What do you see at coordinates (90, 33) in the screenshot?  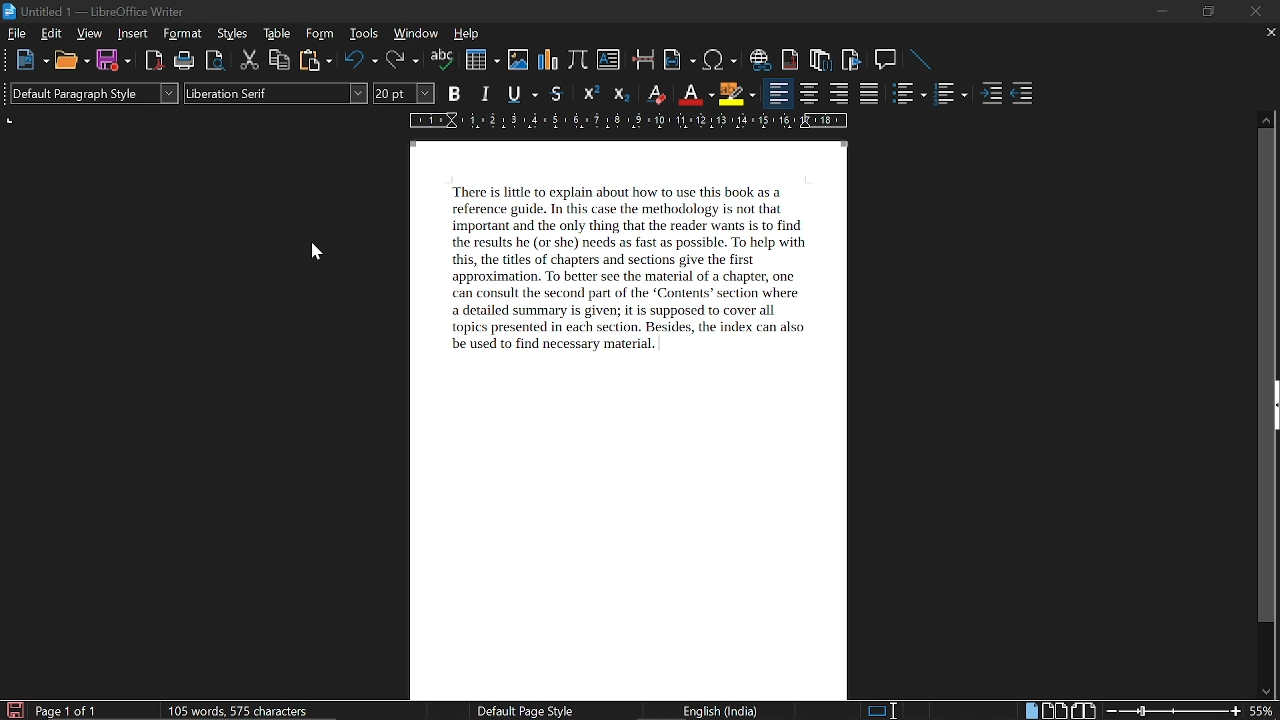 I see `view` at bounding box center [90, 33].